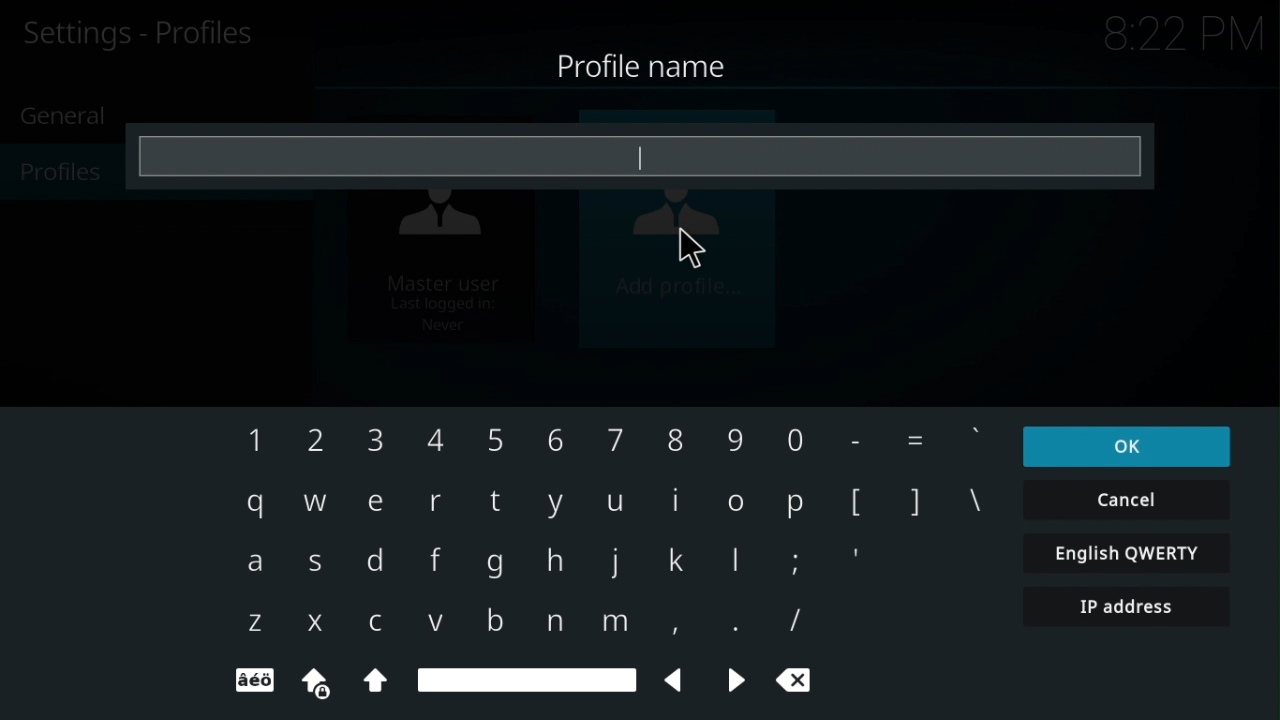 This screenshot has height=720, width=1280. I want to click on cancel, so click(1127, 500).